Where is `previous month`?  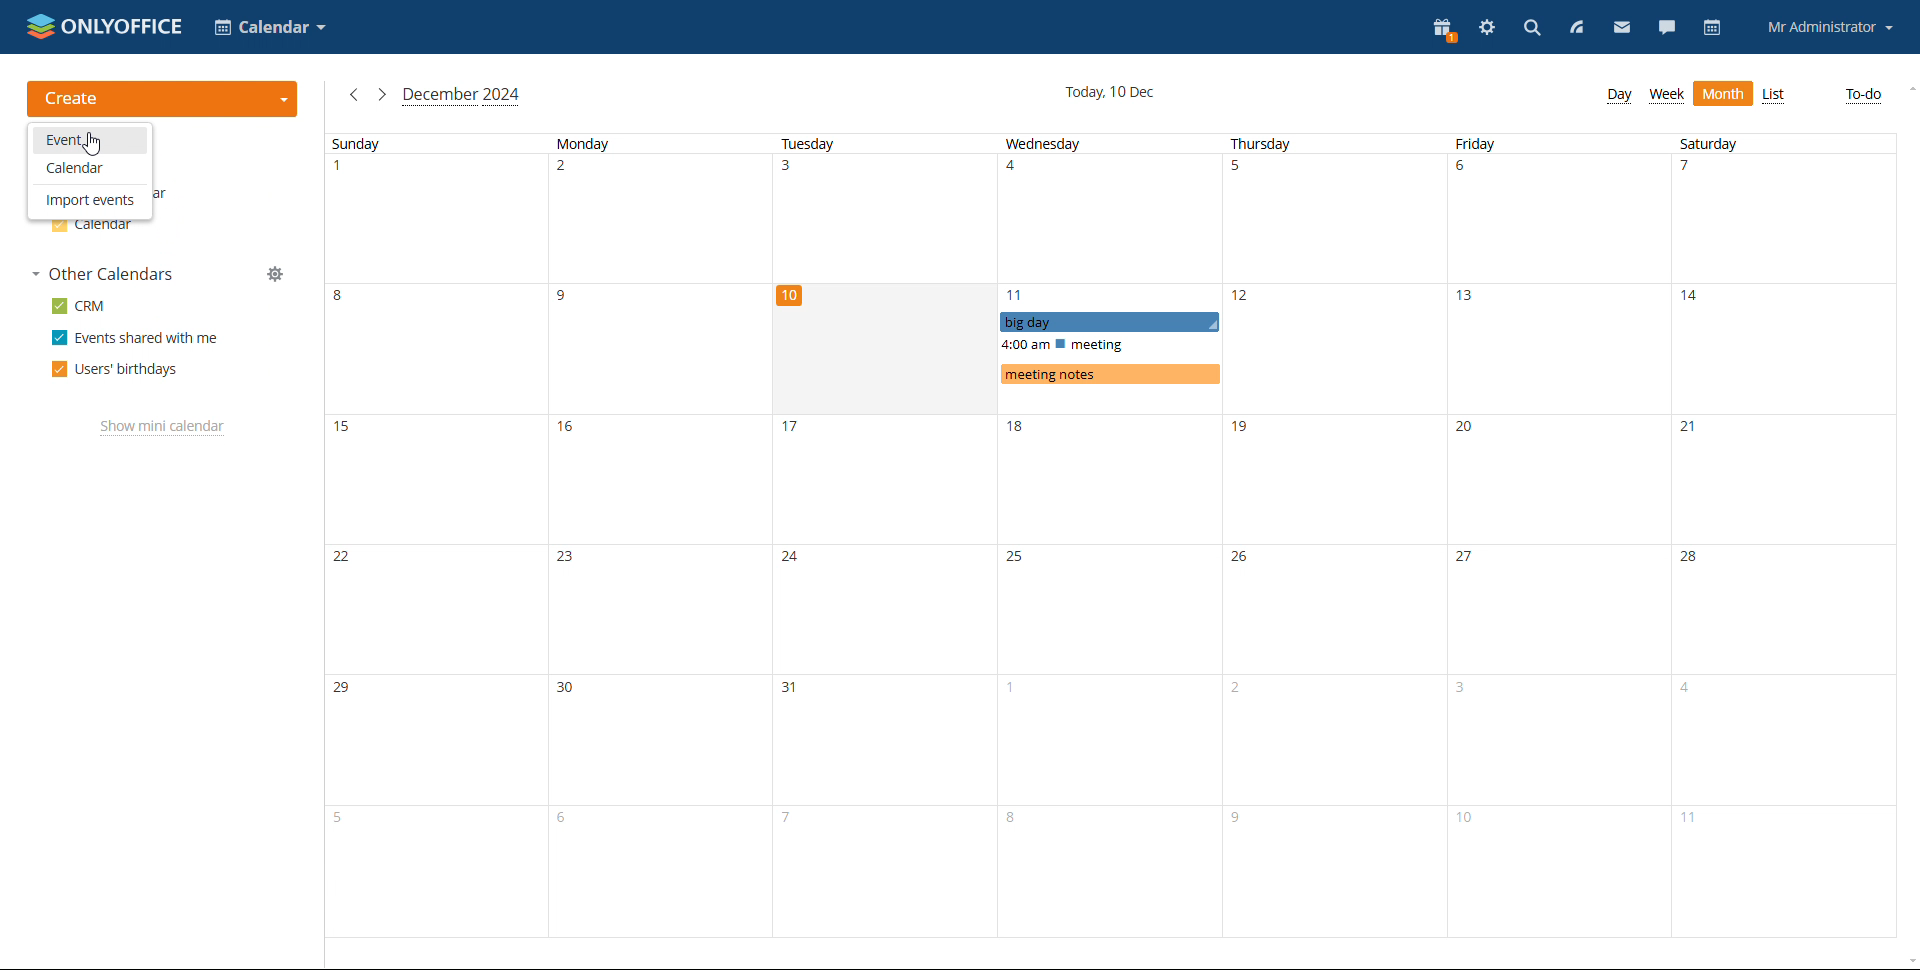 previous month is located at coordinates (354, 95).